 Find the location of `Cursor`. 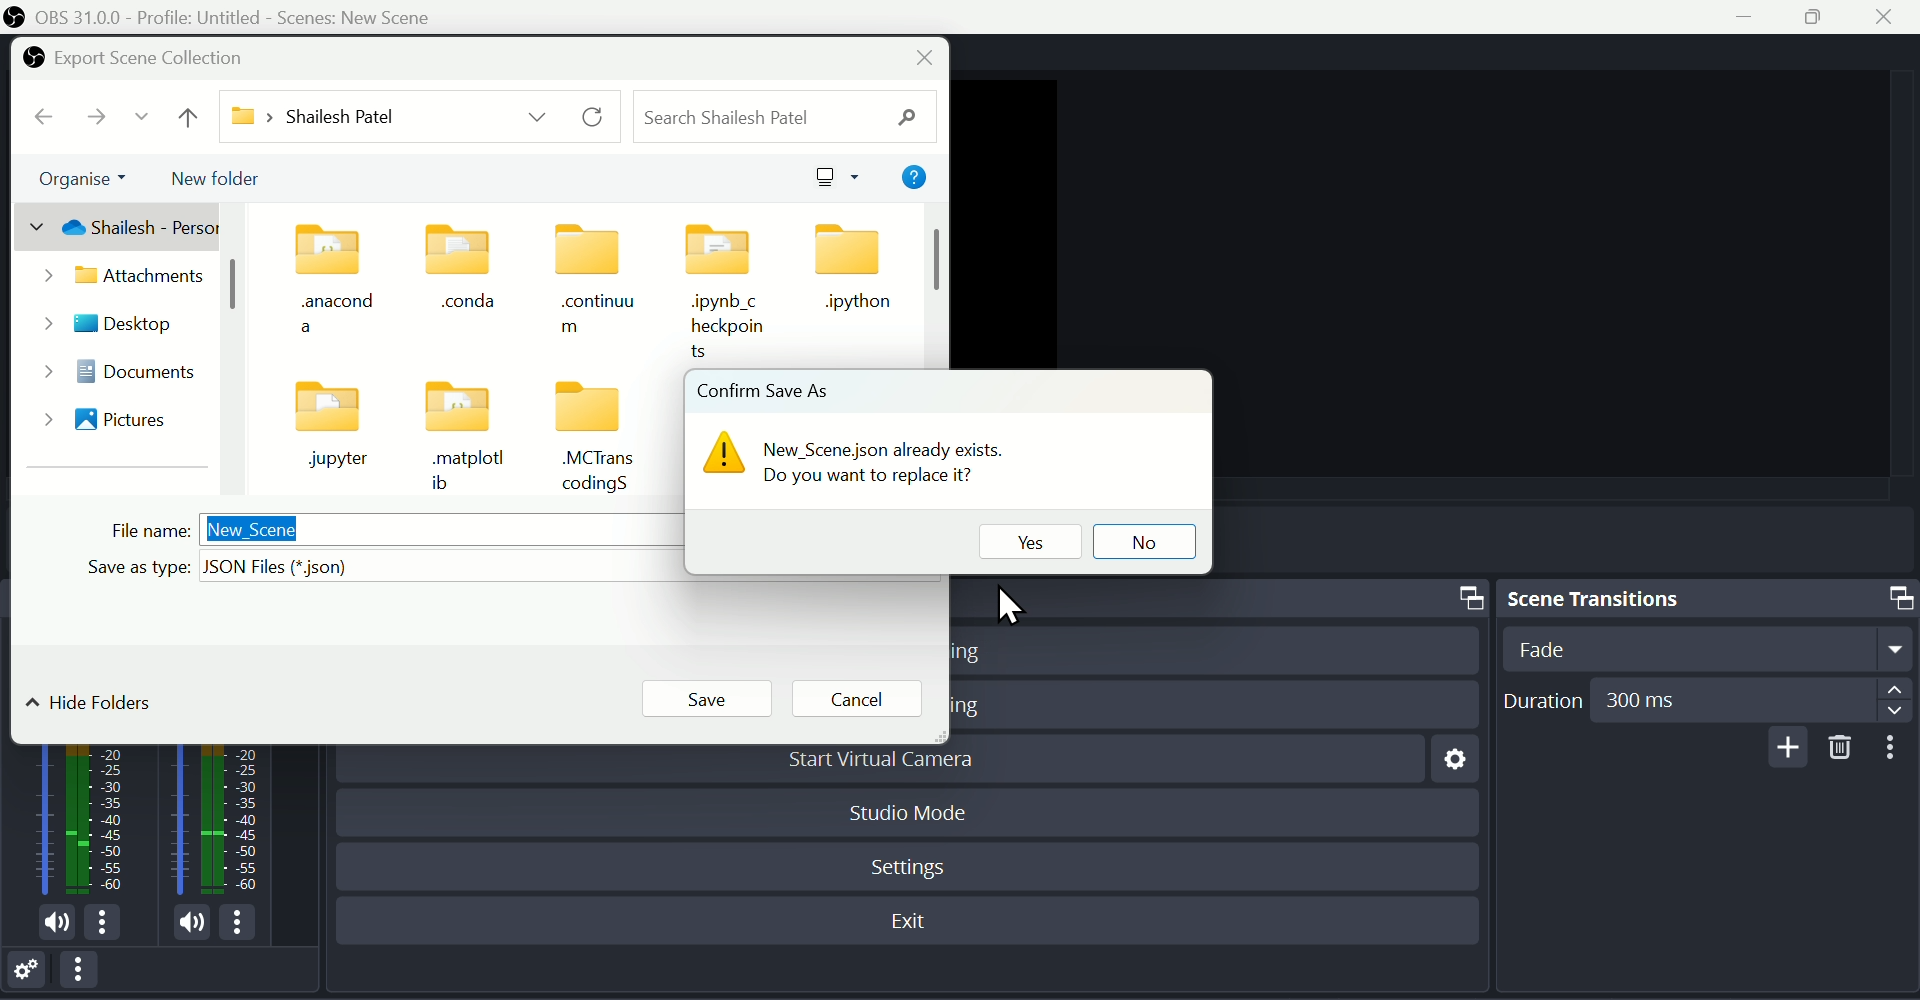

Cursor is located at coordinates (1021, 611).